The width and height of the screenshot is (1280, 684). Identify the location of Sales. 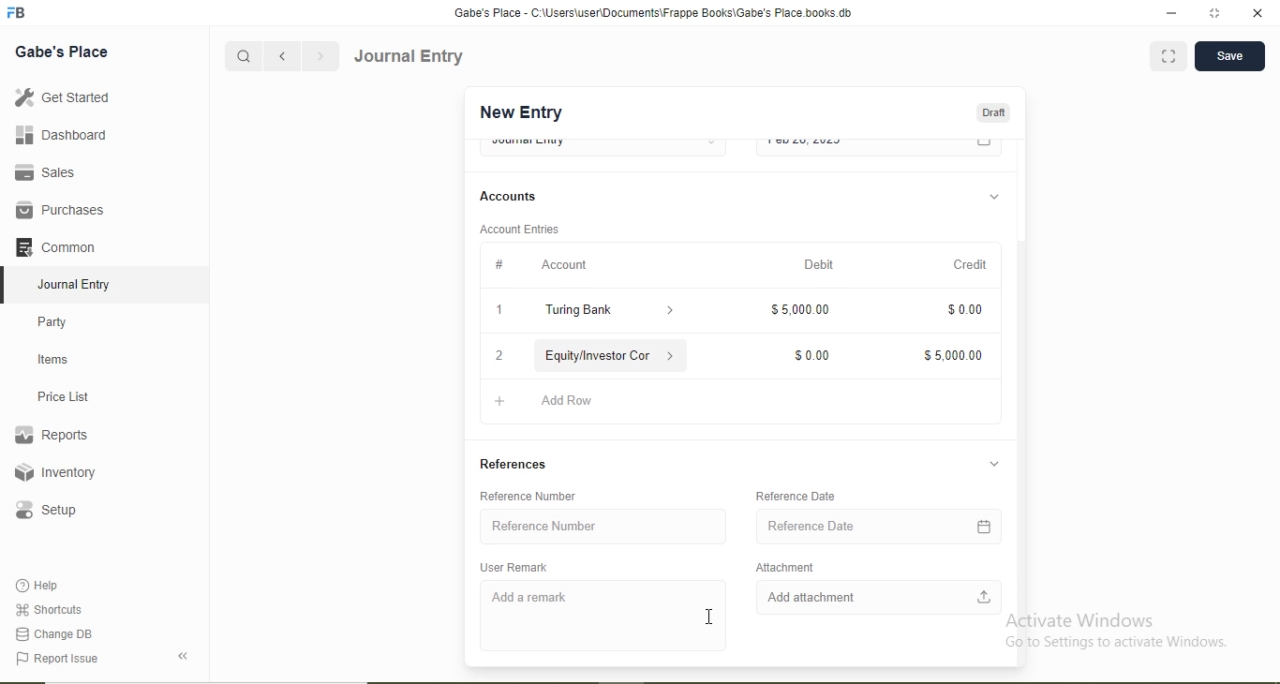
(42, 172).